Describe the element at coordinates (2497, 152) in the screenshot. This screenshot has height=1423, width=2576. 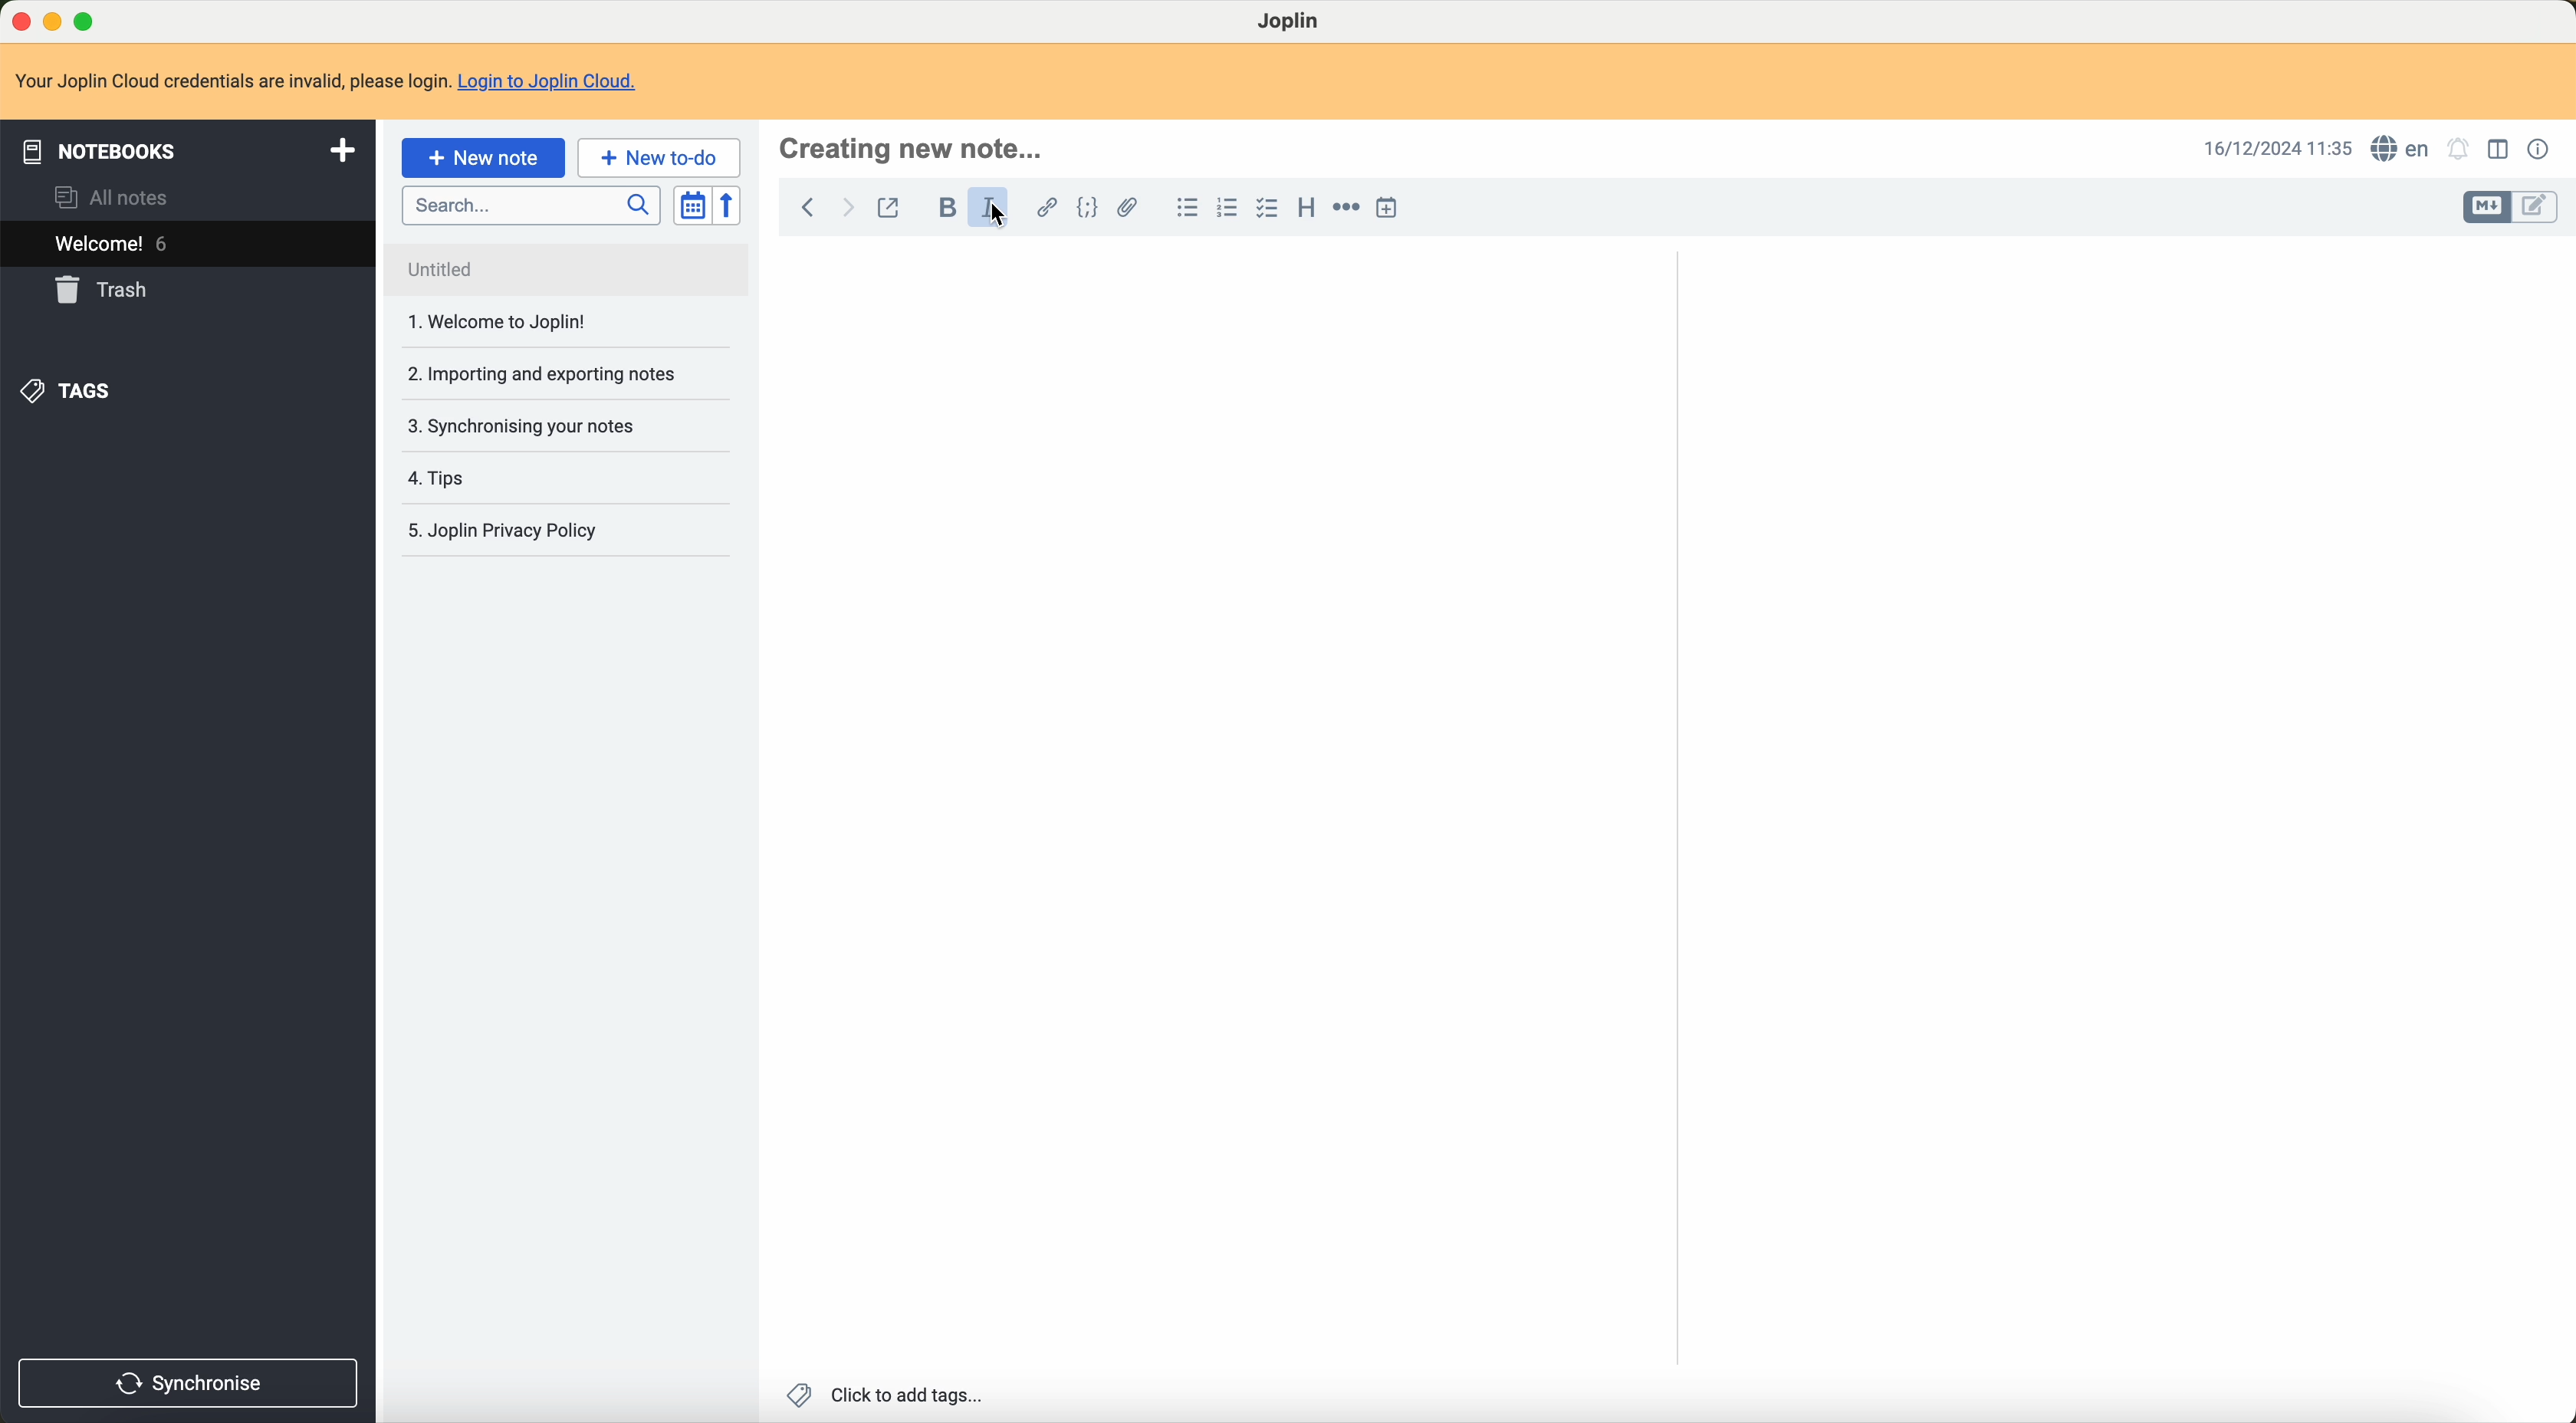
I see `toggle editor layout` at that location.